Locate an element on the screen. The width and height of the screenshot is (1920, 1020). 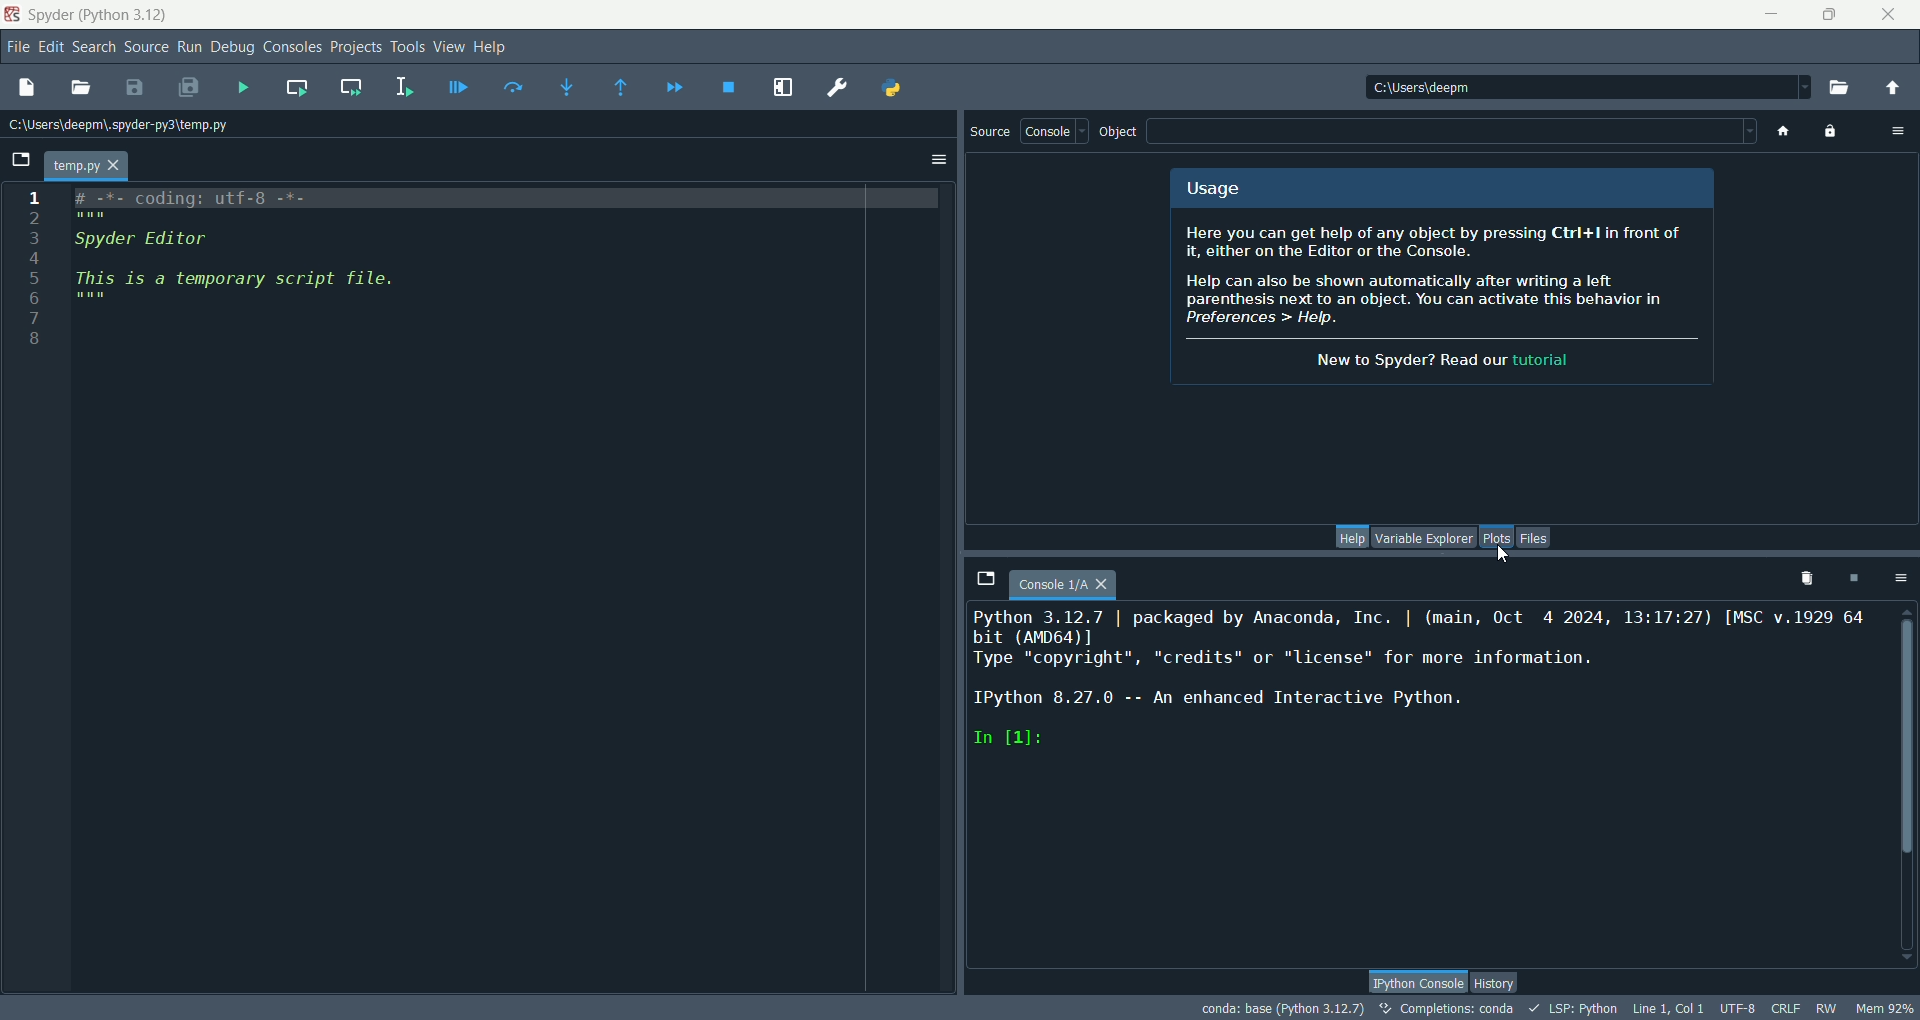
location is located at coordinates (123, 126).